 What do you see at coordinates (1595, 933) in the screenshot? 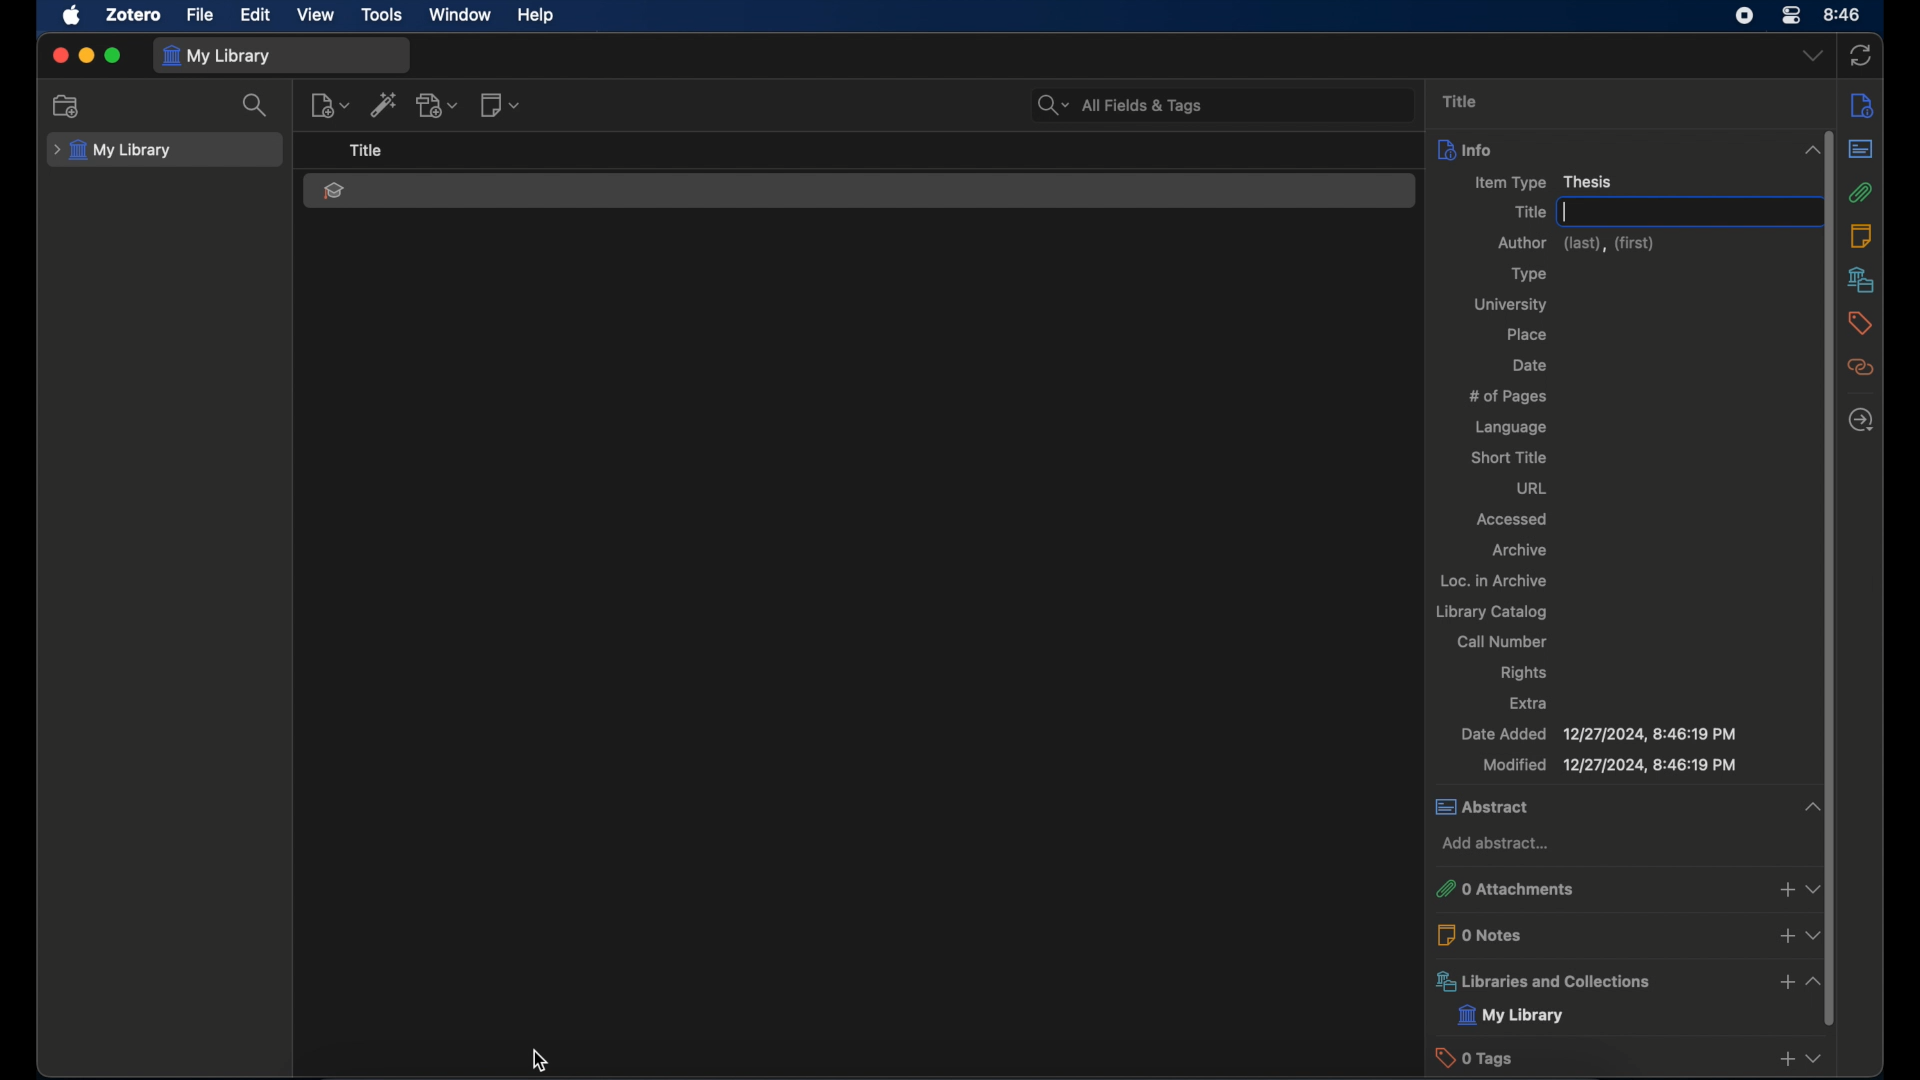
I see `0 notes` at bounding box center [1595, 933].